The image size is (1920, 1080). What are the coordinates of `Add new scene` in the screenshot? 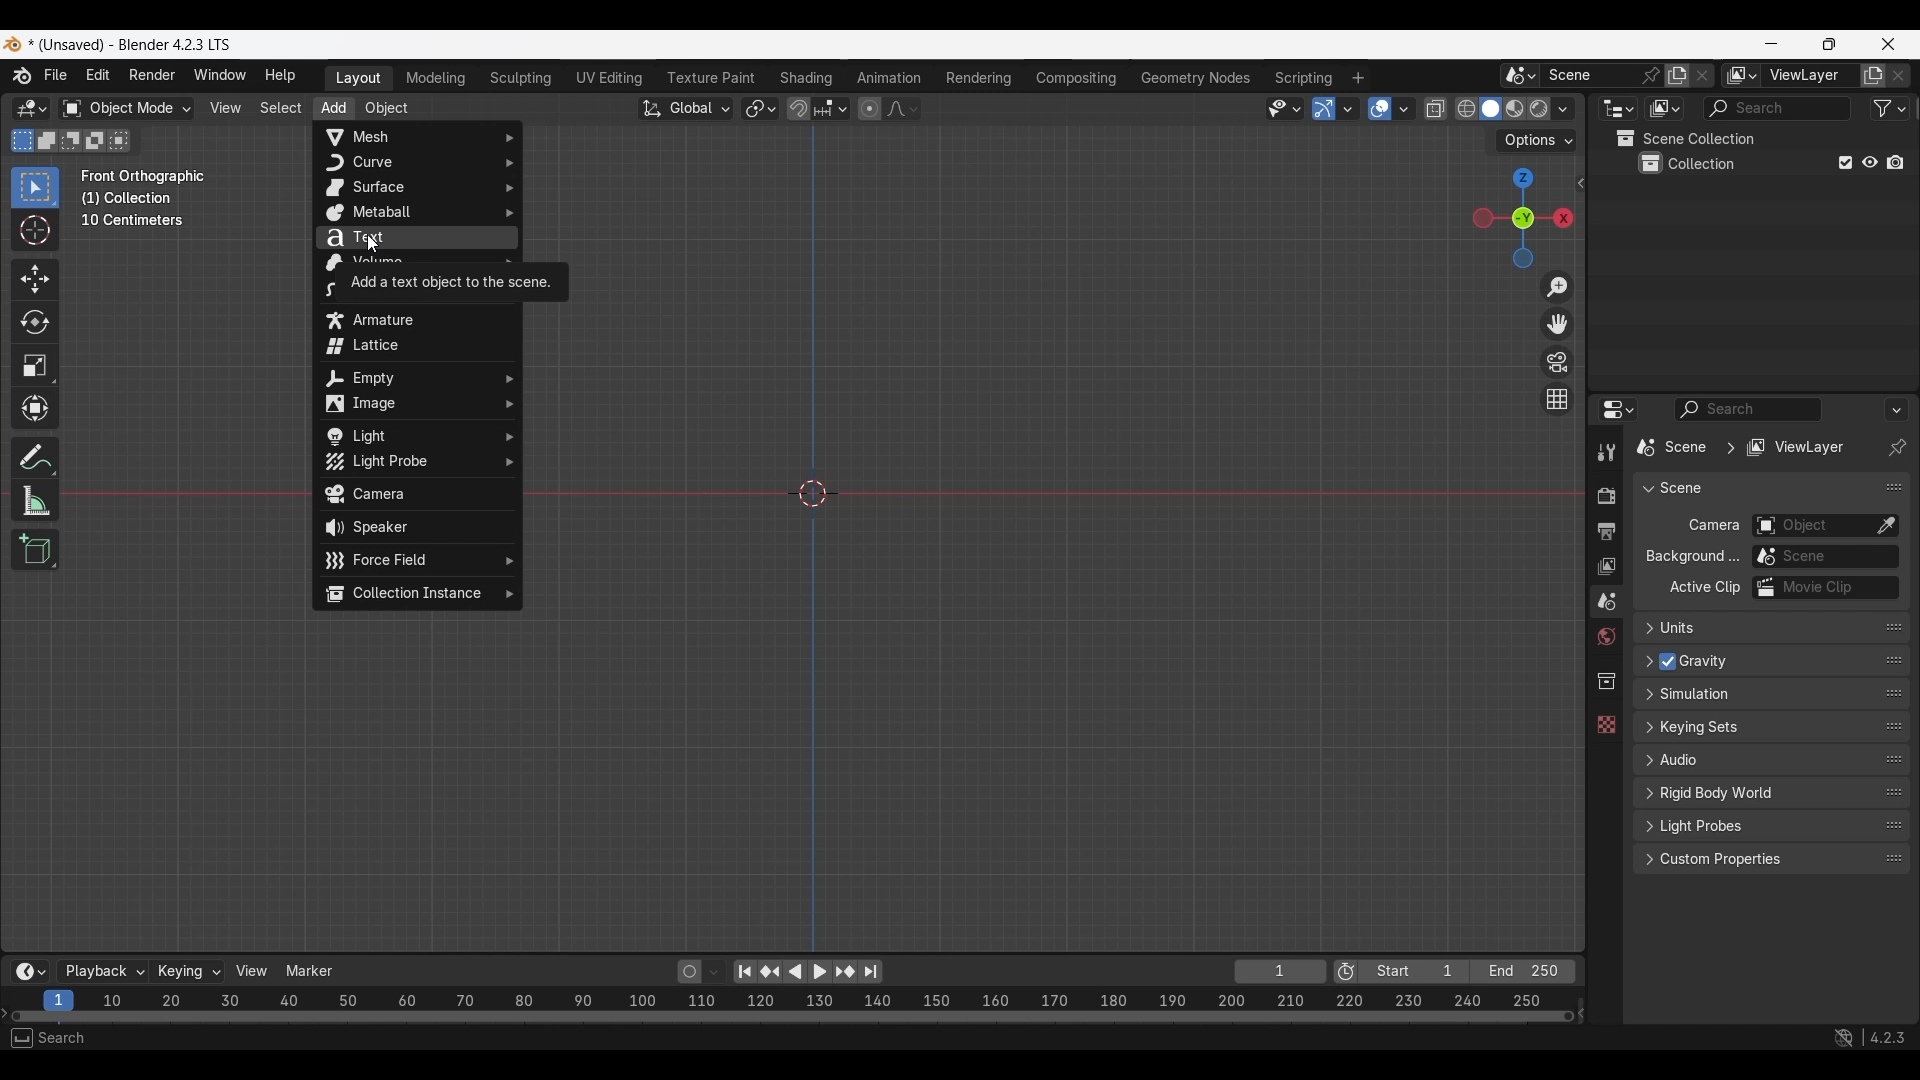 It's located at (1677, 76).